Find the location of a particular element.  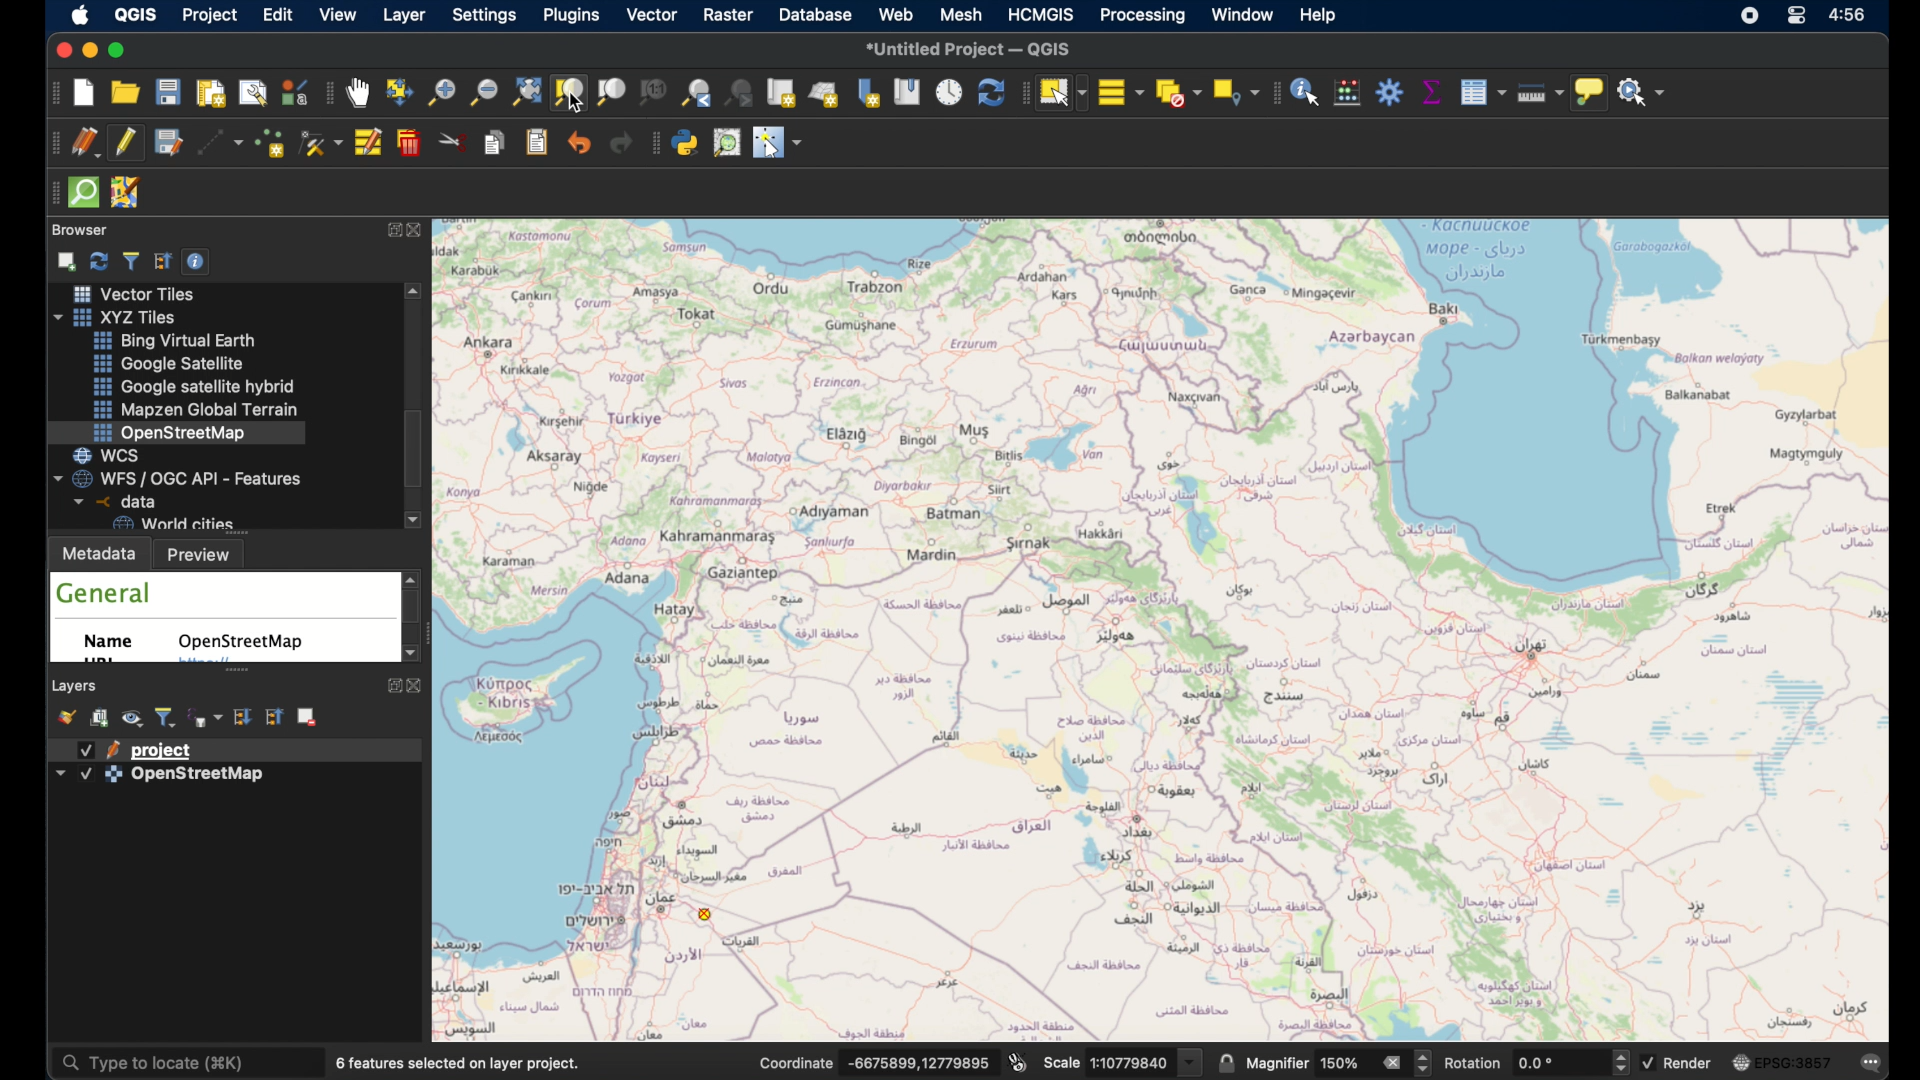

minimize is located at coordinates (88, 51).